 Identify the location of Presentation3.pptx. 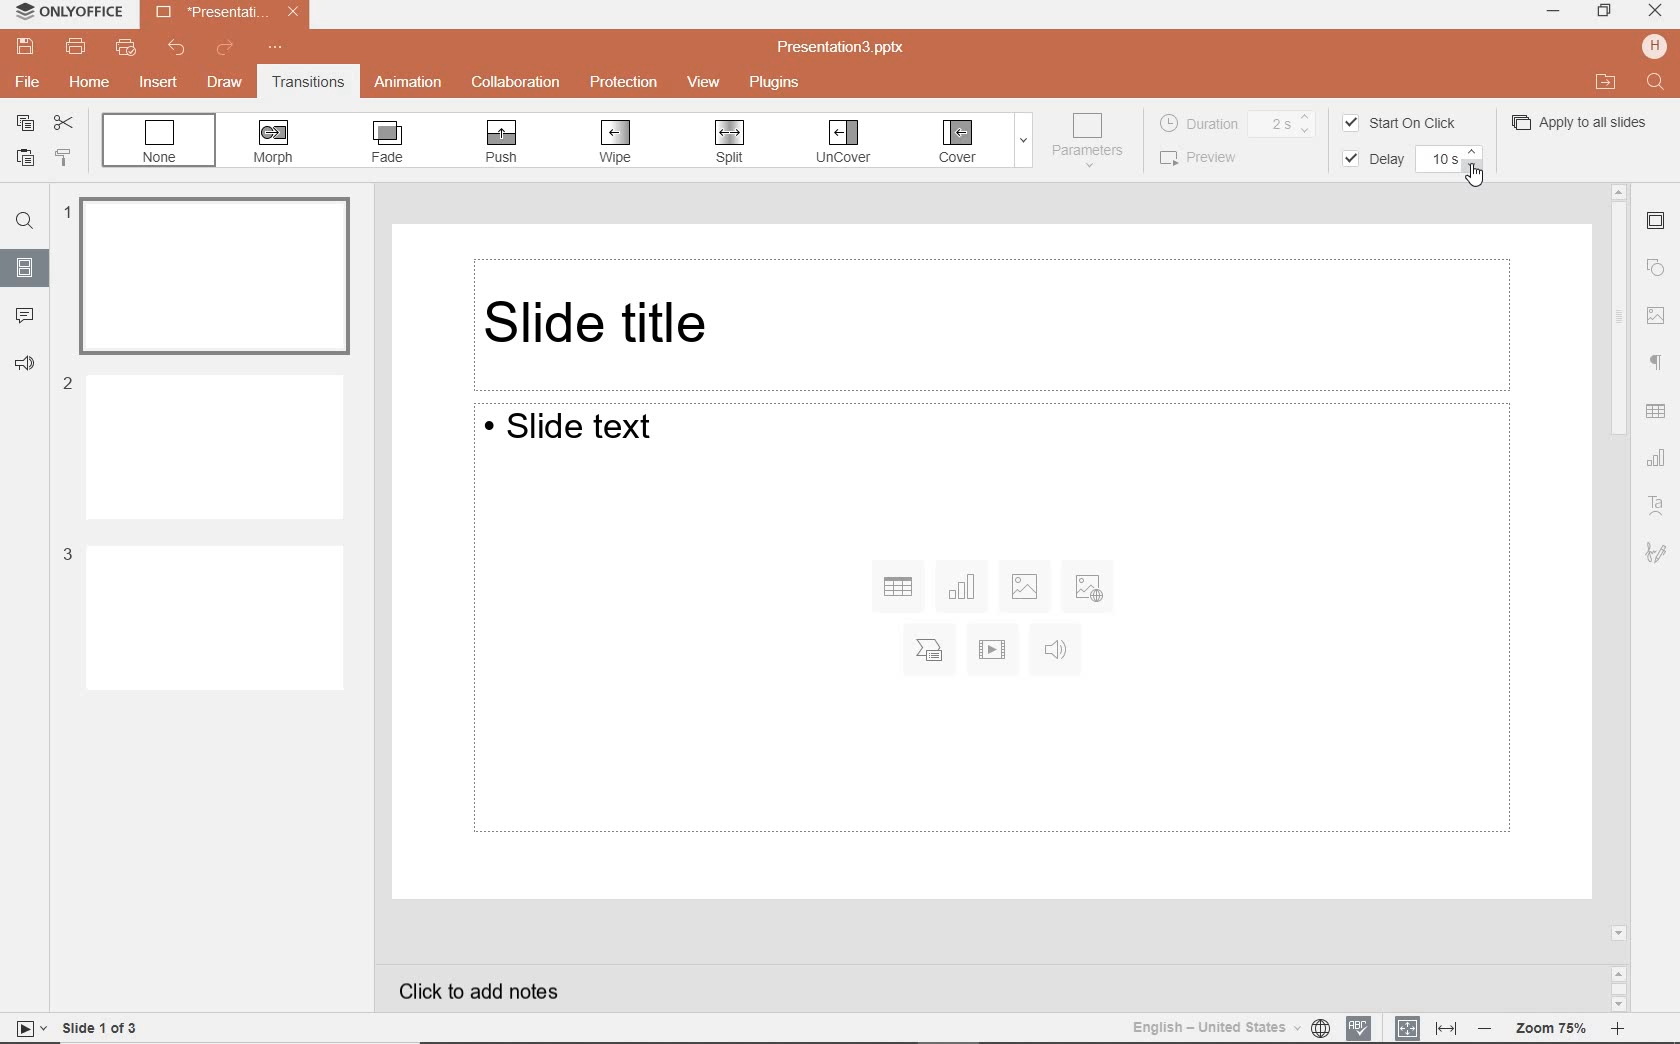
(224, 11).